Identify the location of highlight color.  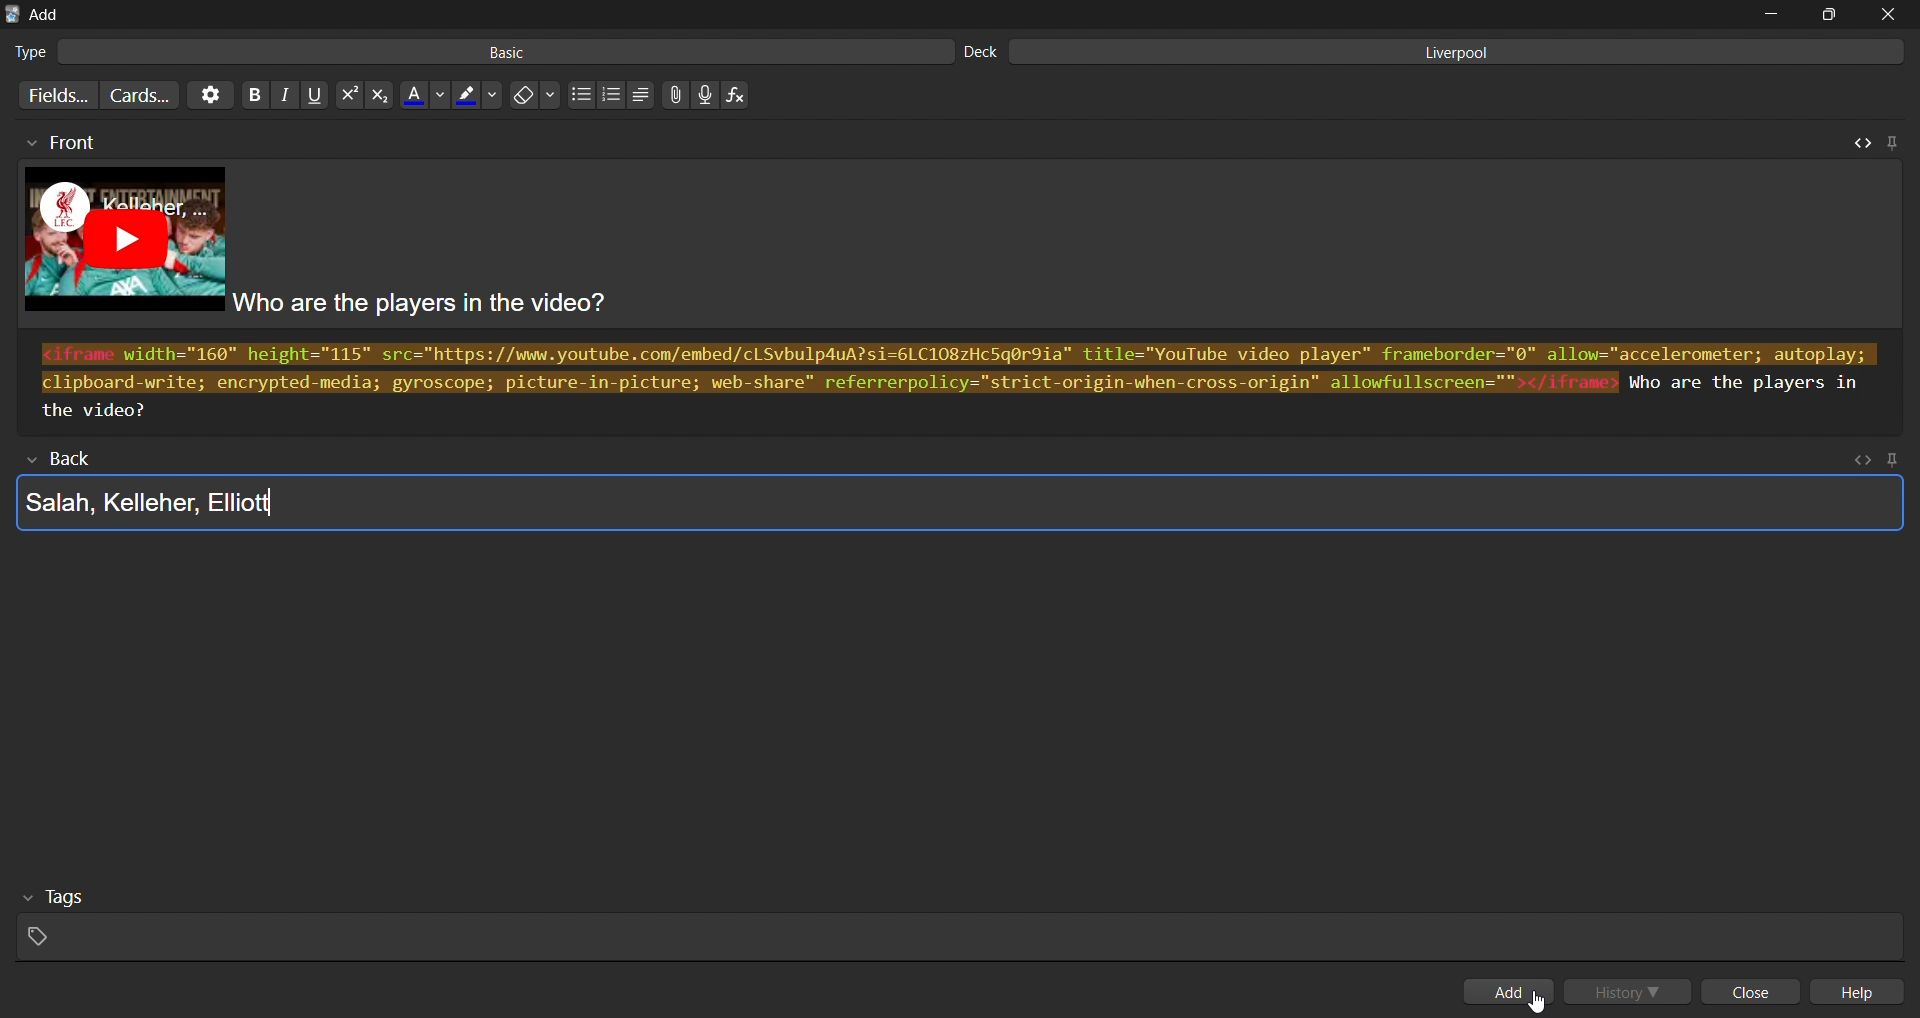
(479, 92).